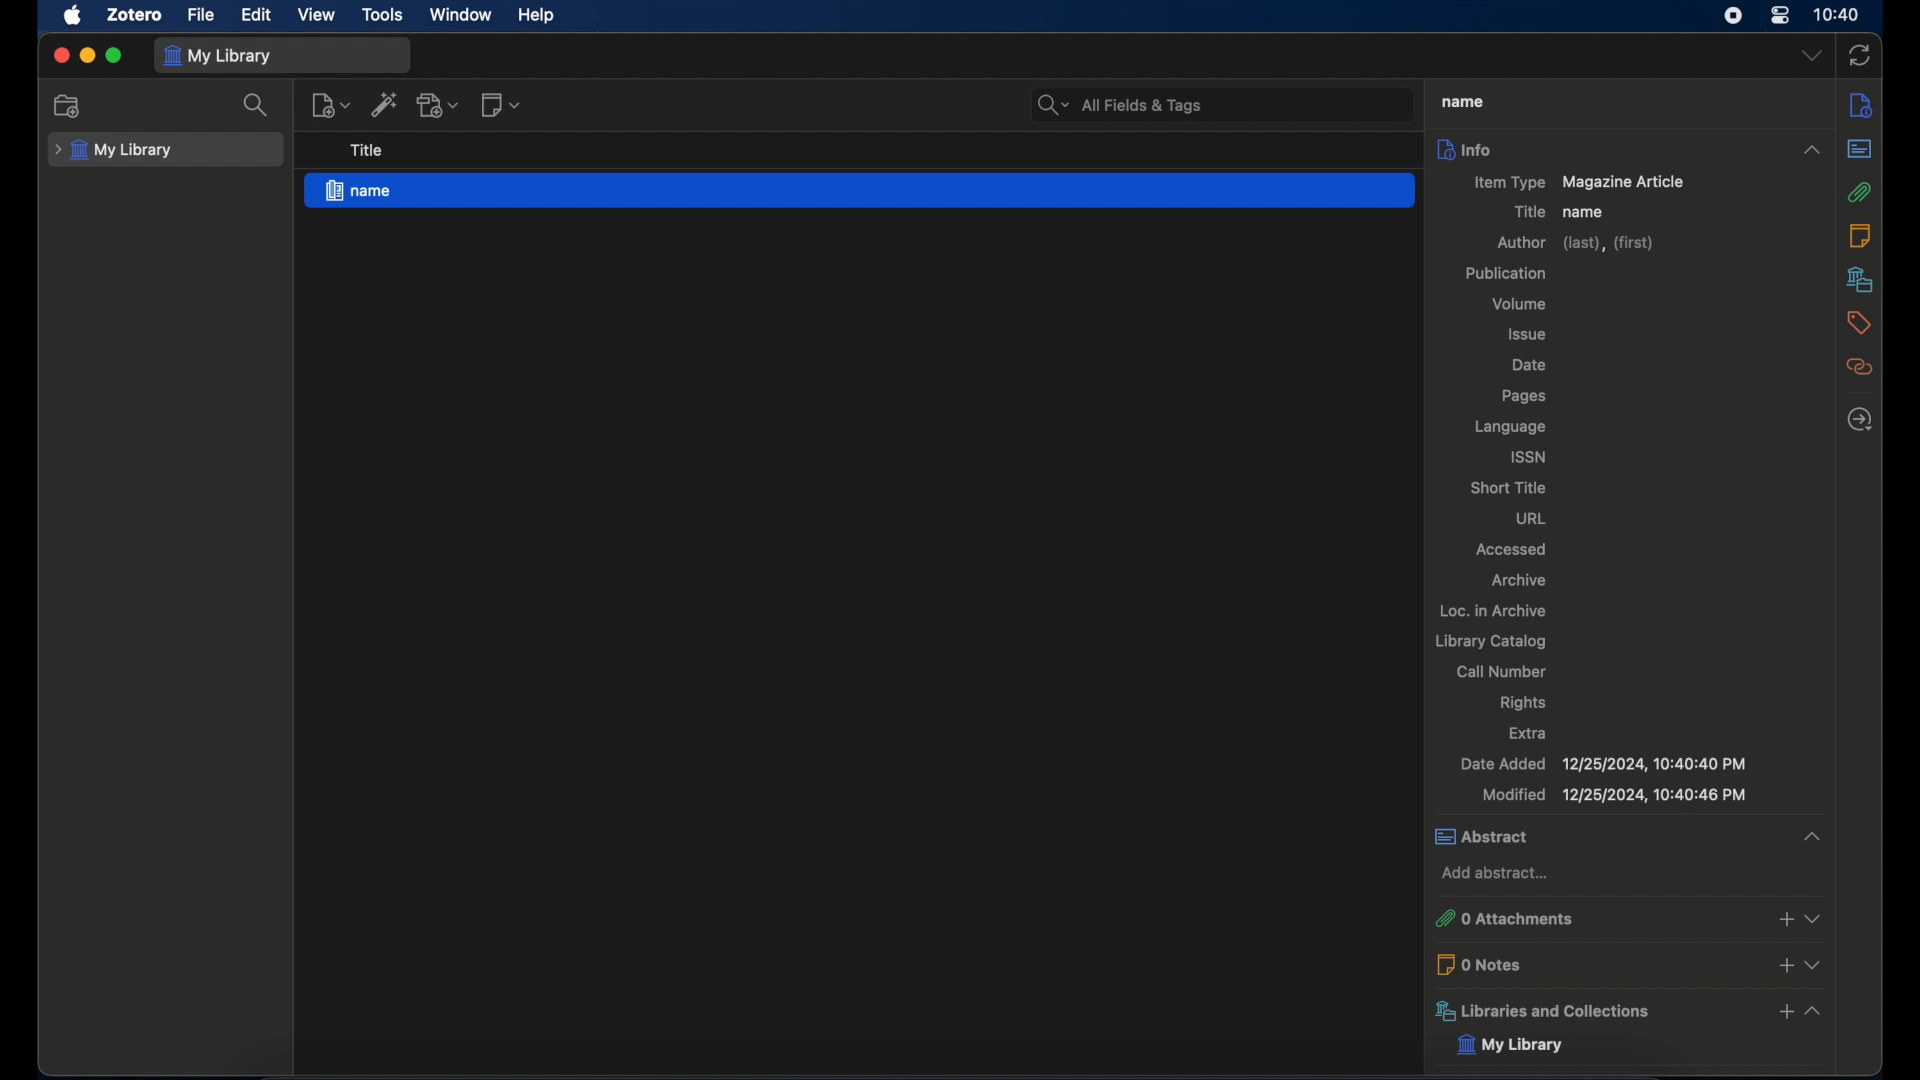 This screenshot has width=1920, height=1080. I want to click on add item by identifier, so click(385, 104).